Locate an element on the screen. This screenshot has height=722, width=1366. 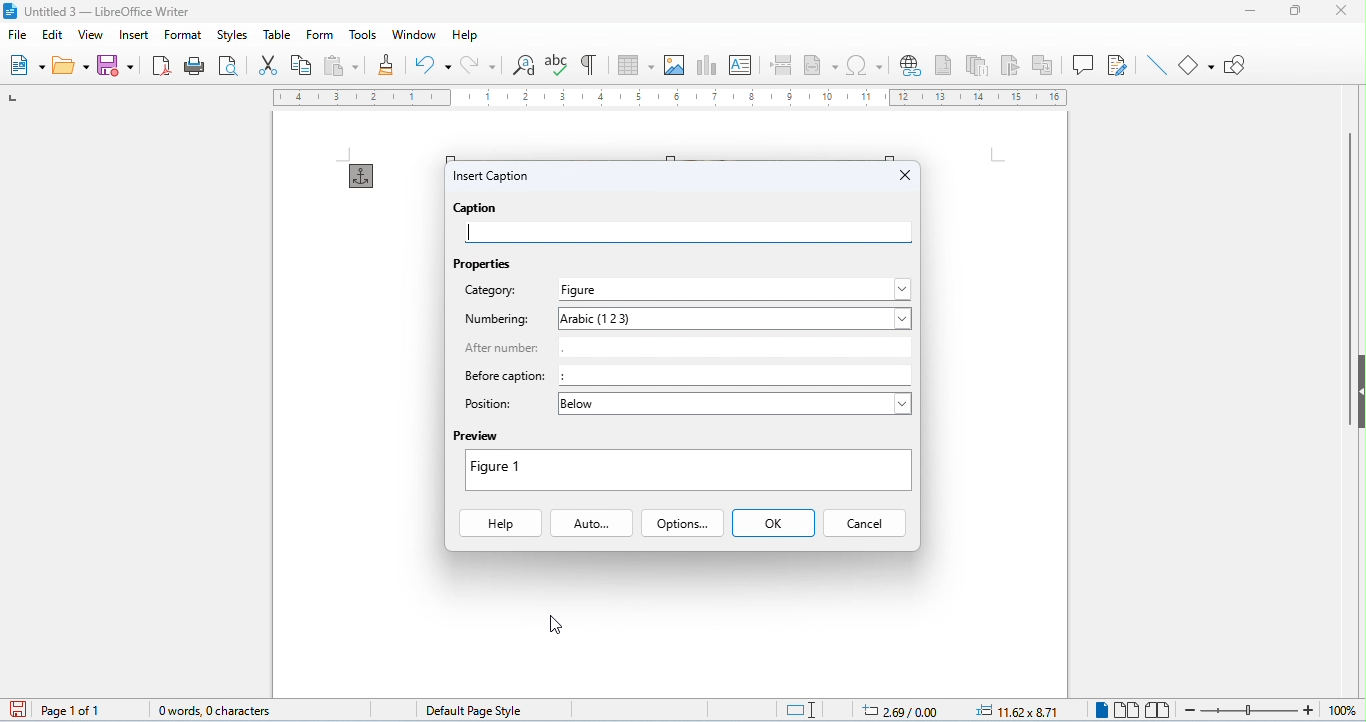
styles is located at coordinates (230, 34).